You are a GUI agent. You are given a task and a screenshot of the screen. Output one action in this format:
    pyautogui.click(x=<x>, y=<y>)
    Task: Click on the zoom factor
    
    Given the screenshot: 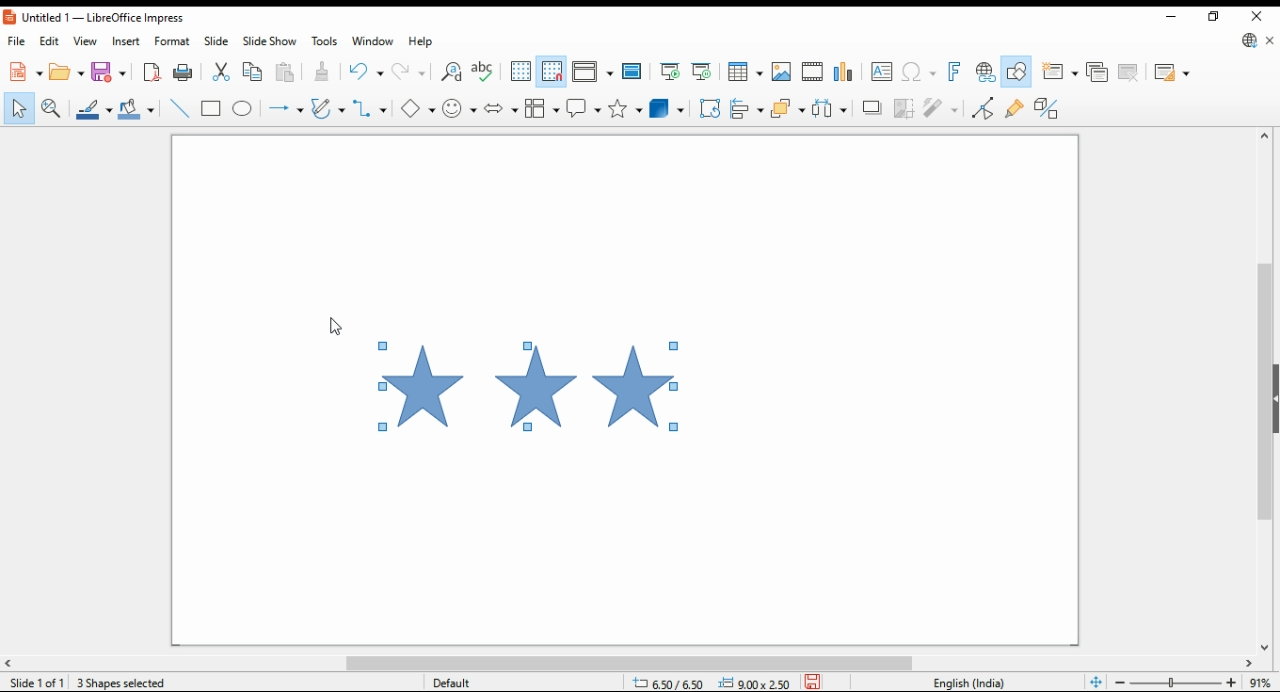 What is the action you would take?
    pyautogui.click(x=1261, y=682)
    